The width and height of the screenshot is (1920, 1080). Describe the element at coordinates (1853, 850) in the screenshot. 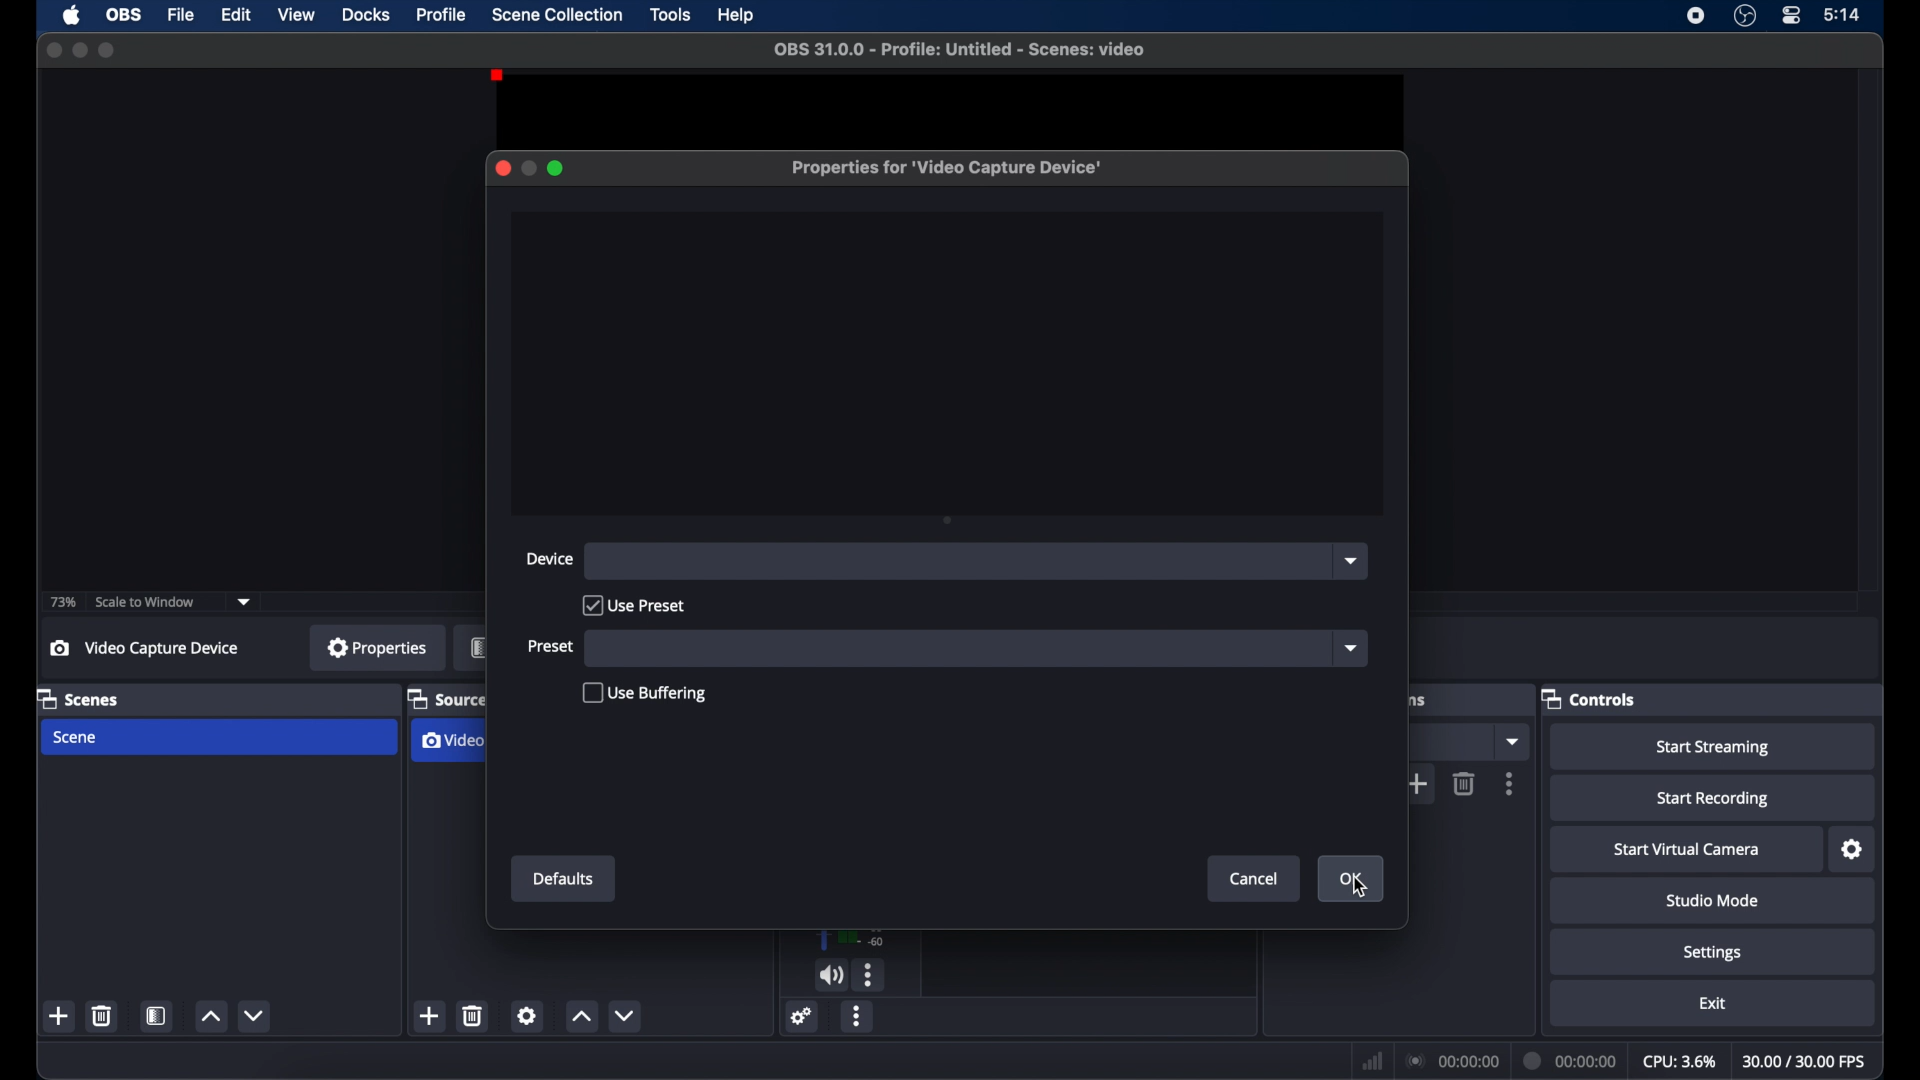

I see `settings` at that location.